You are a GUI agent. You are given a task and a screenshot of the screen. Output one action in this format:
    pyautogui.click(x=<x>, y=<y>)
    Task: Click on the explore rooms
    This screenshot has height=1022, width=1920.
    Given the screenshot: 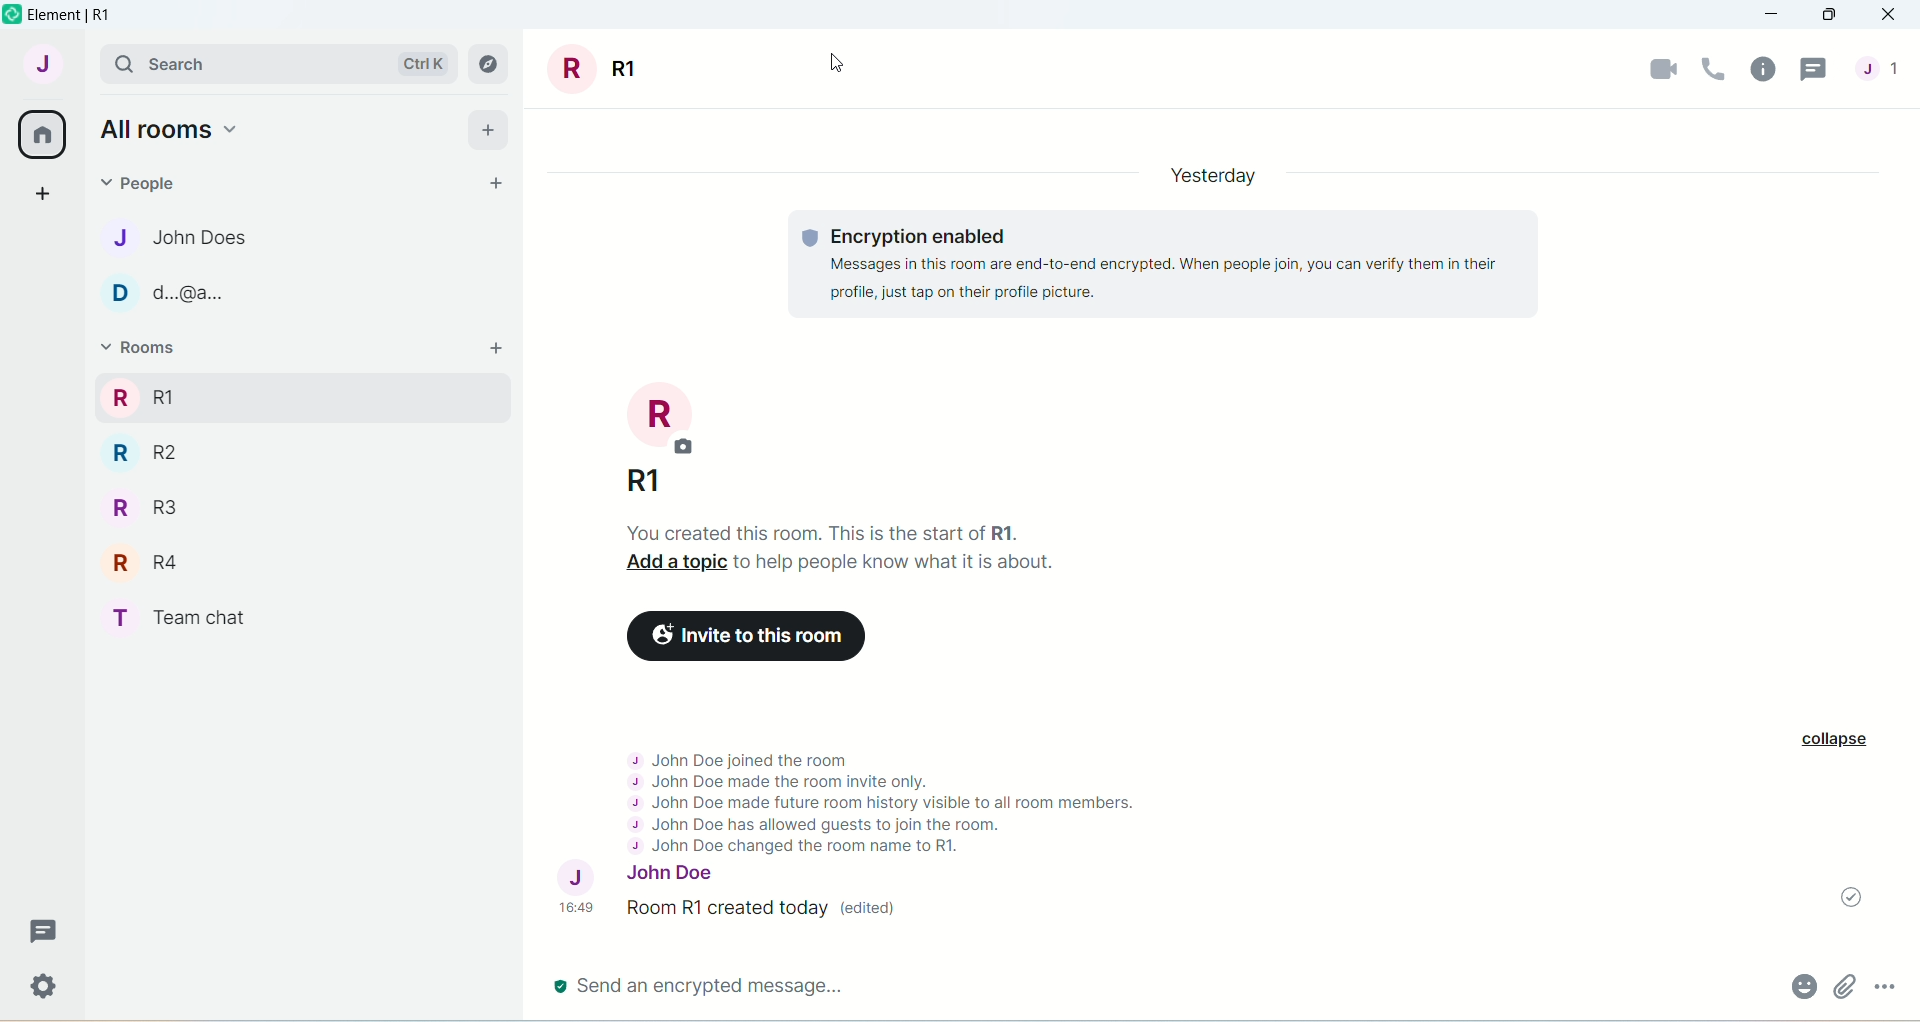 What is the action you would take?
    pyautogui.click(x=490, y=69)
    